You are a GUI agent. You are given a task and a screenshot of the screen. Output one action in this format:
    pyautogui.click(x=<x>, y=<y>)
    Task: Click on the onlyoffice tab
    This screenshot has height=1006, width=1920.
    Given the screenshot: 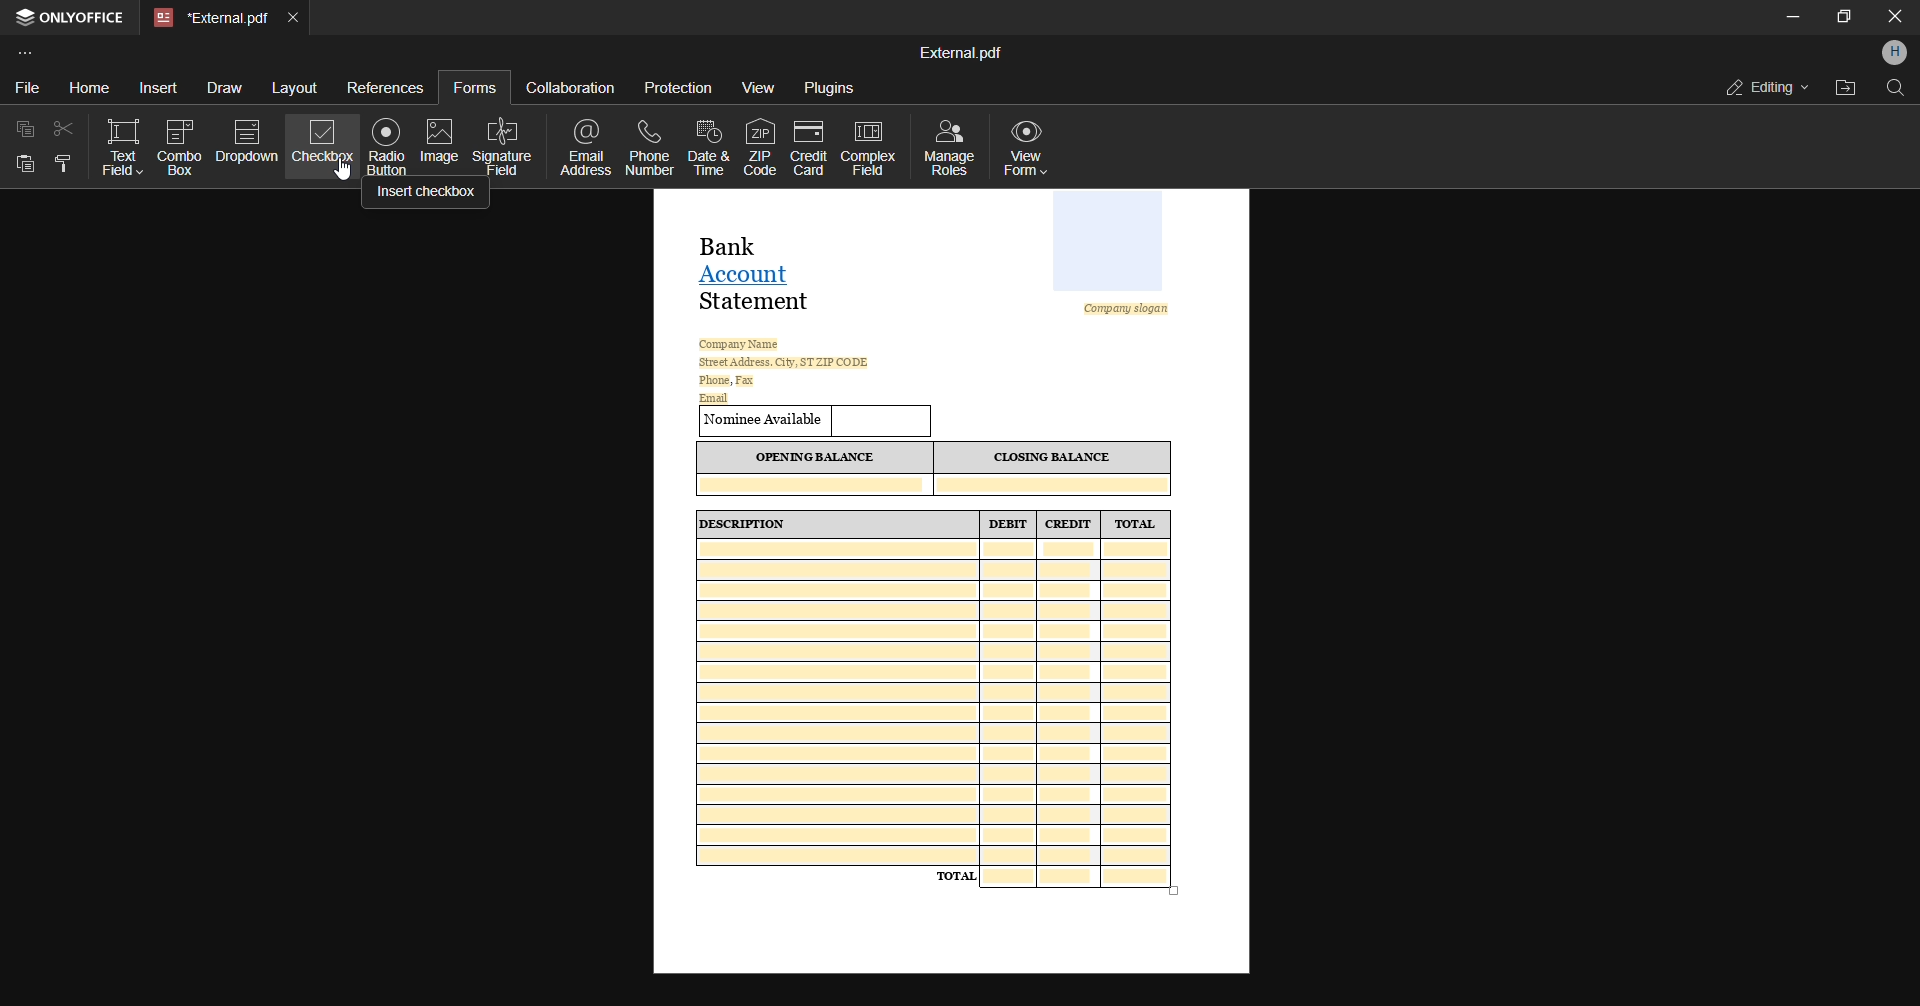 What is the action you would take?
    pyautogui.click(x=73, y=19)
    